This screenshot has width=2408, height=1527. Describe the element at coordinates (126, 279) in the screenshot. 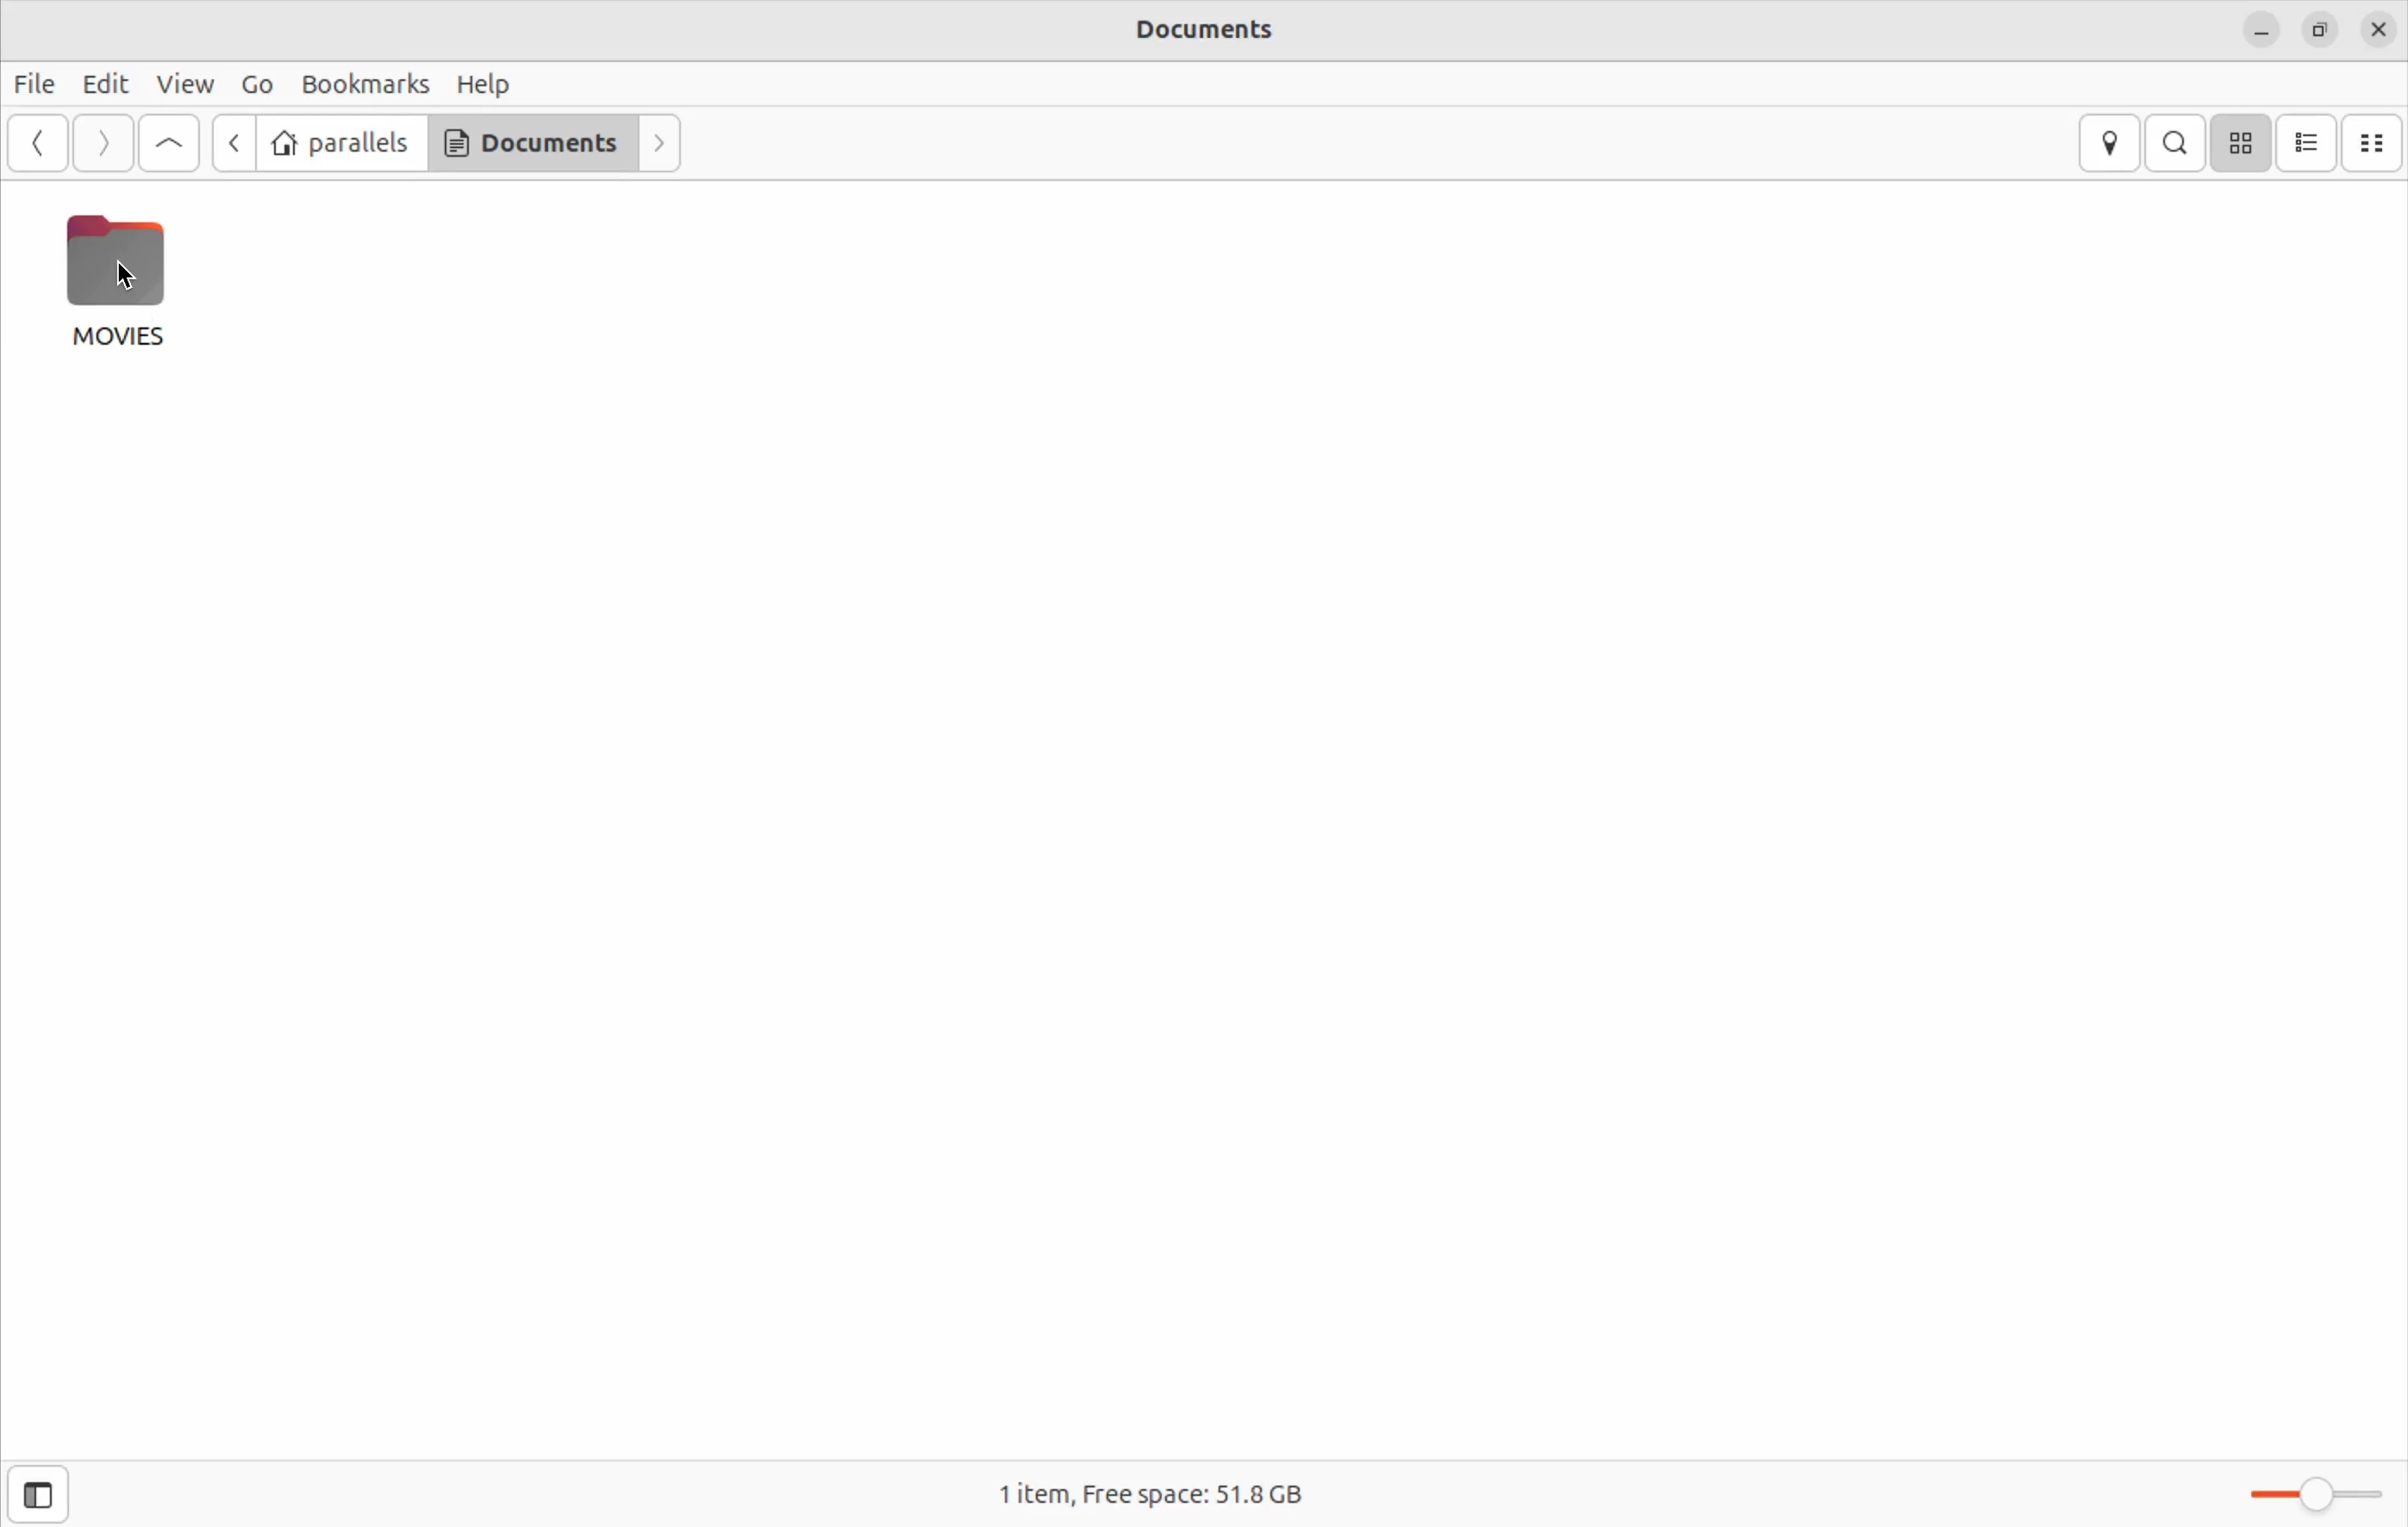

I see `cursor` at that location.